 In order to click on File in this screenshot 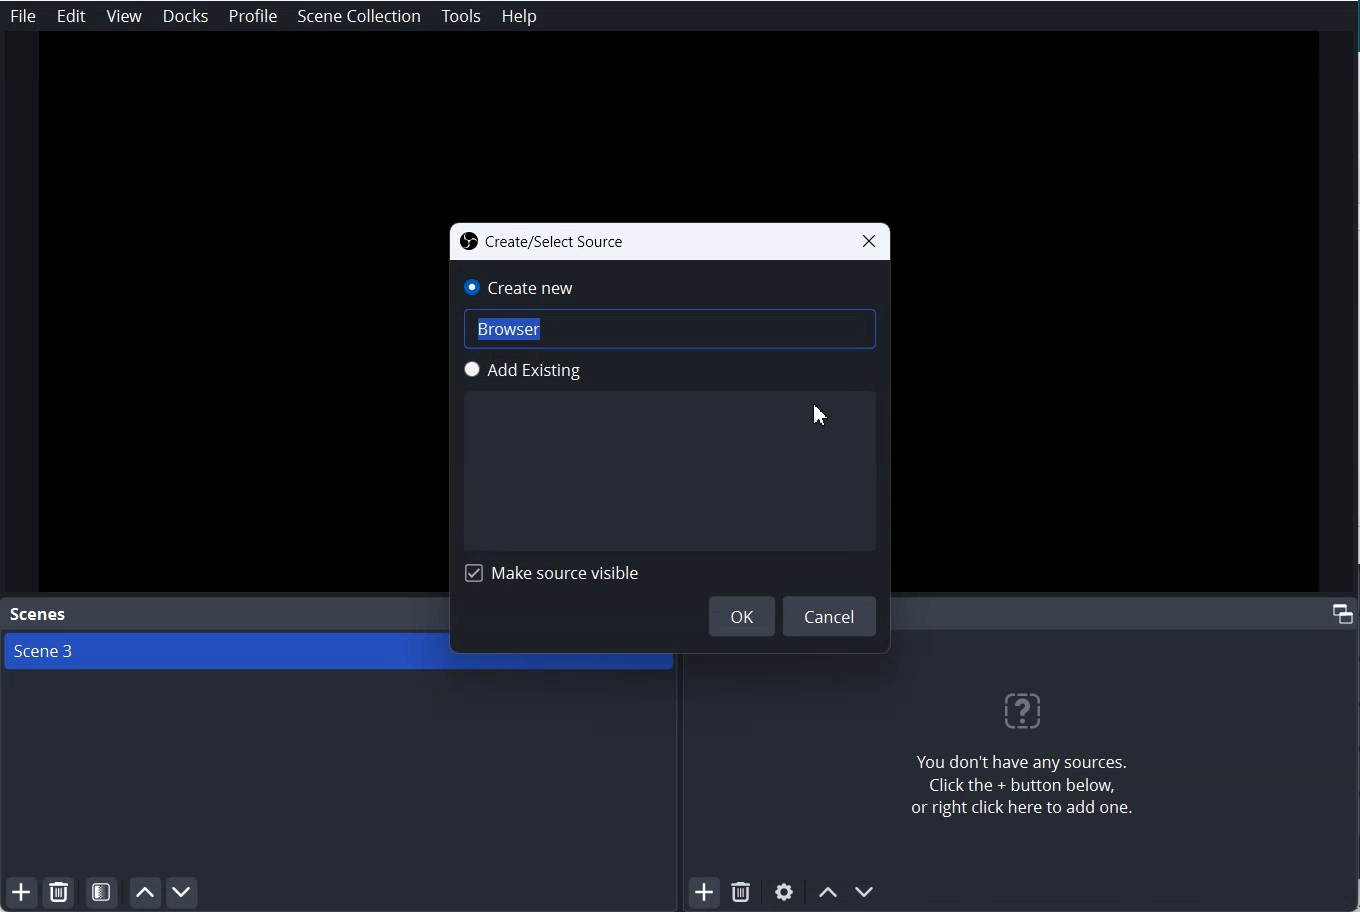, I will do `click(23, 15)`.